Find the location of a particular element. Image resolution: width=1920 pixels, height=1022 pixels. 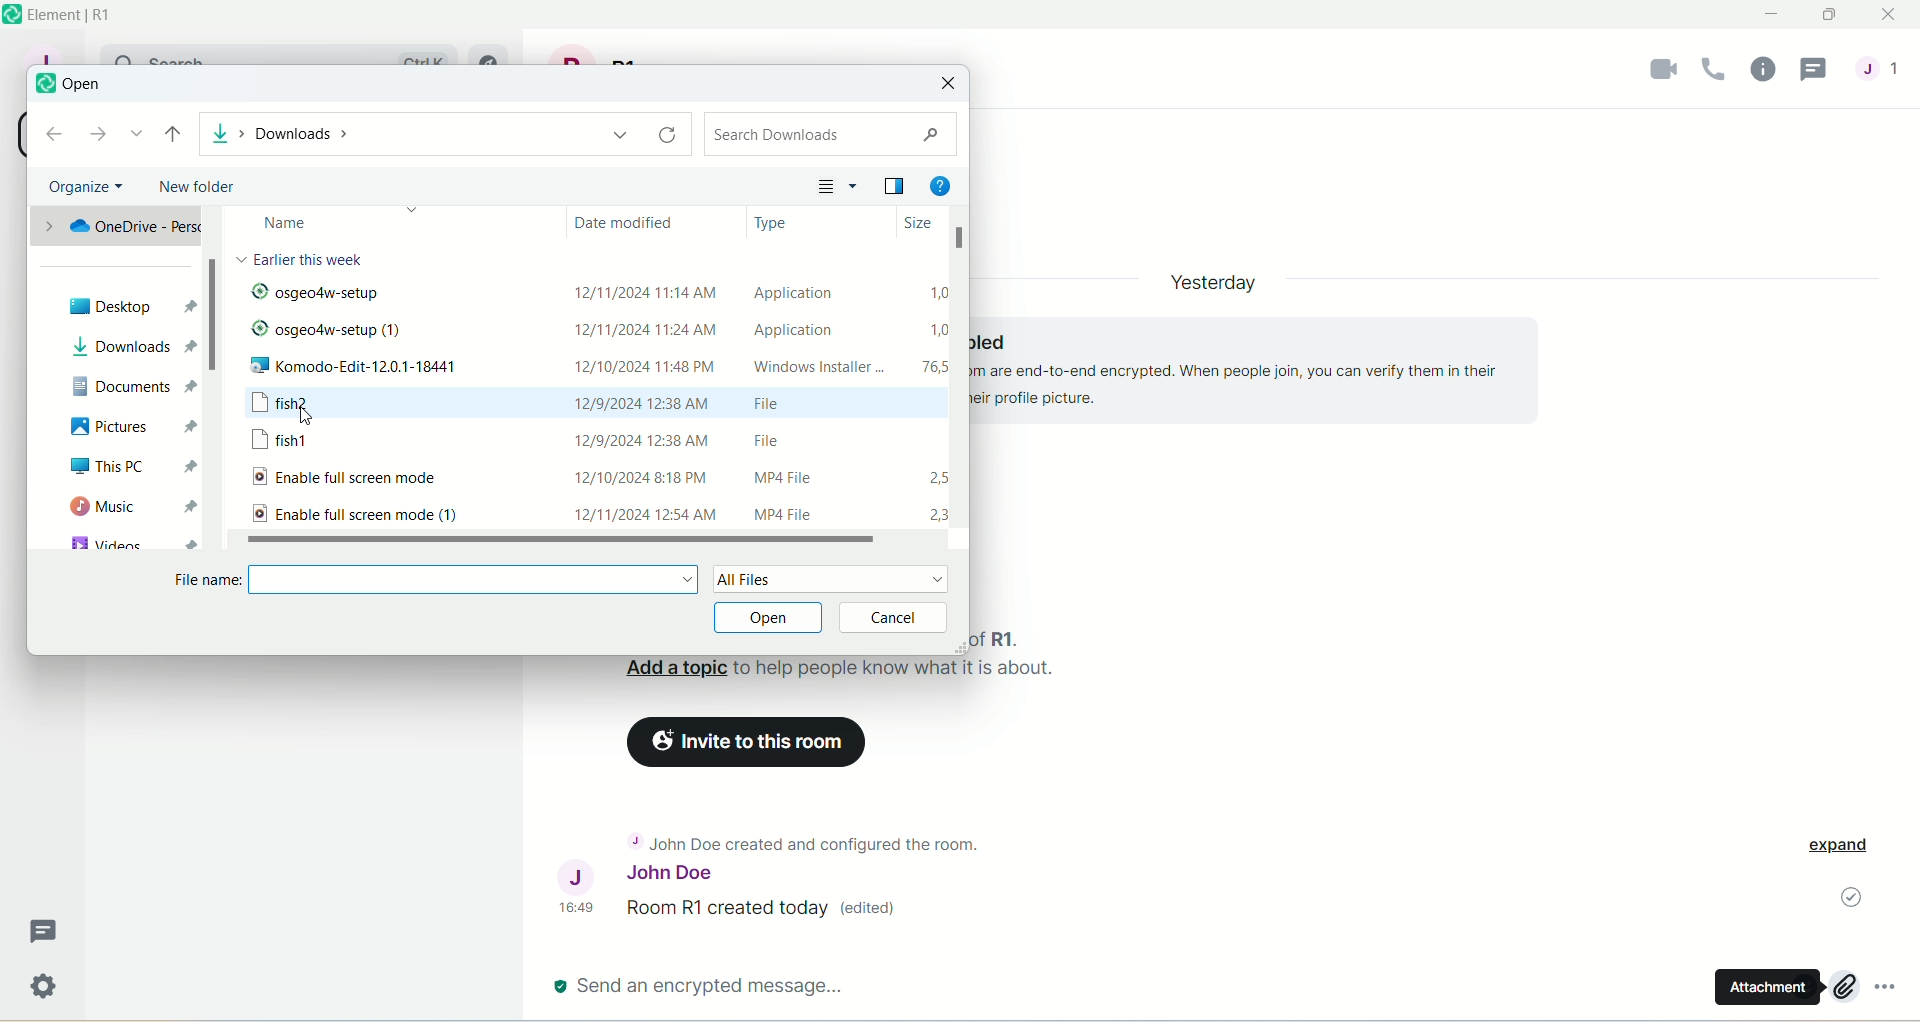

Application is located at coordinates (805, 293).